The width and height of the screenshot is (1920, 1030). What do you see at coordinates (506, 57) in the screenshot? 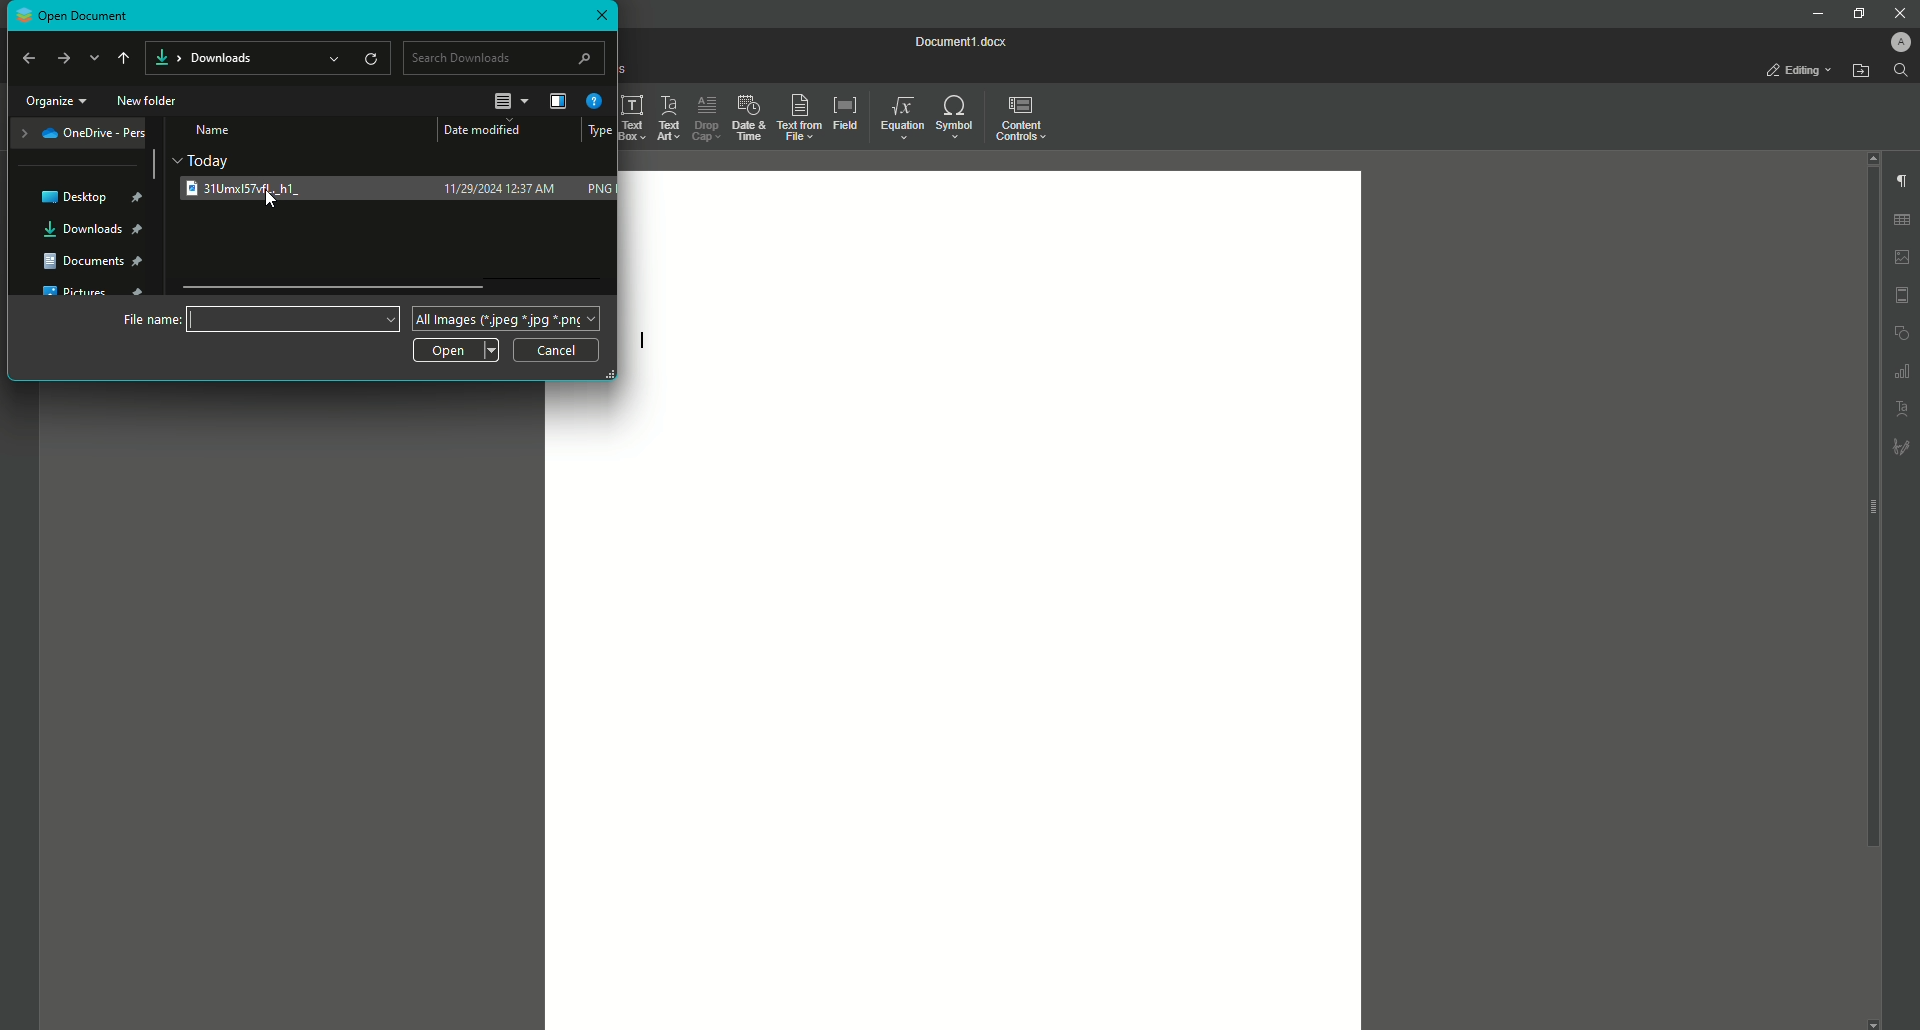
I see `Search bar` at bounding box center [506, 57].